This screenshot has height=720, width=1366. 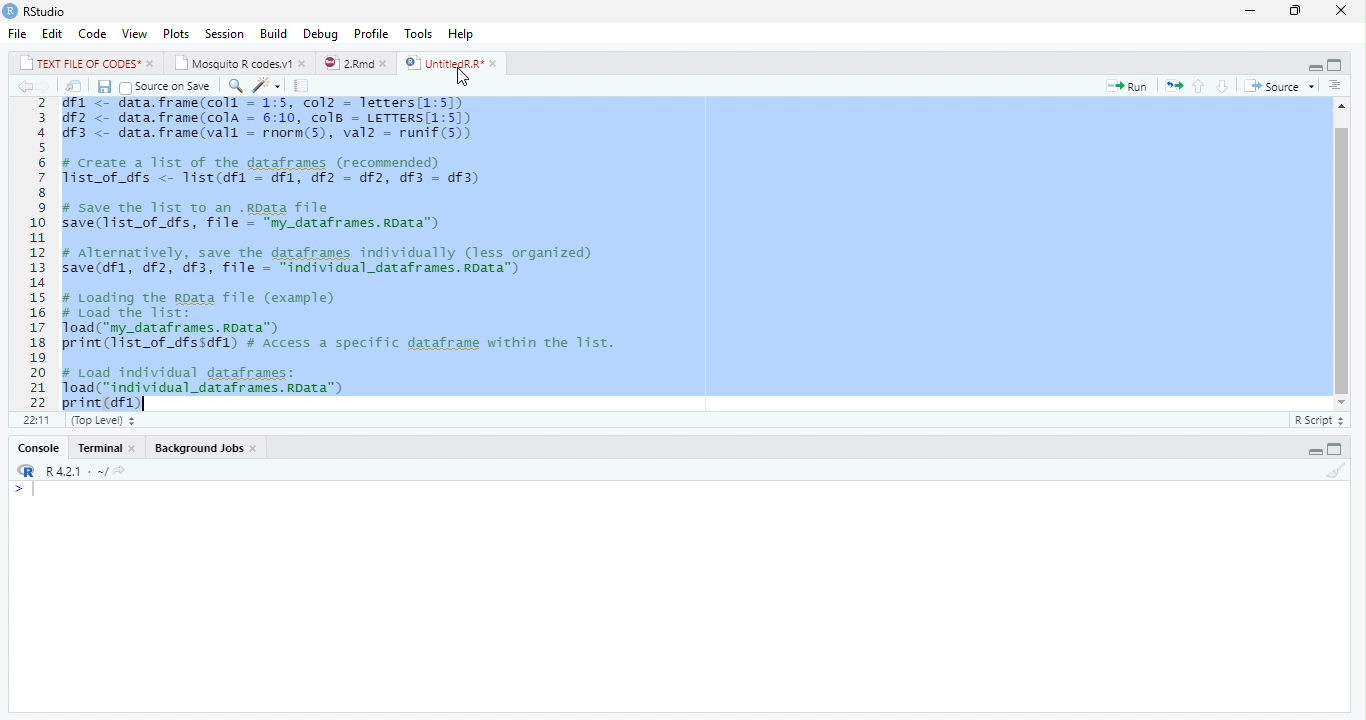 I want to click on Help, so click(x=462, y=34).